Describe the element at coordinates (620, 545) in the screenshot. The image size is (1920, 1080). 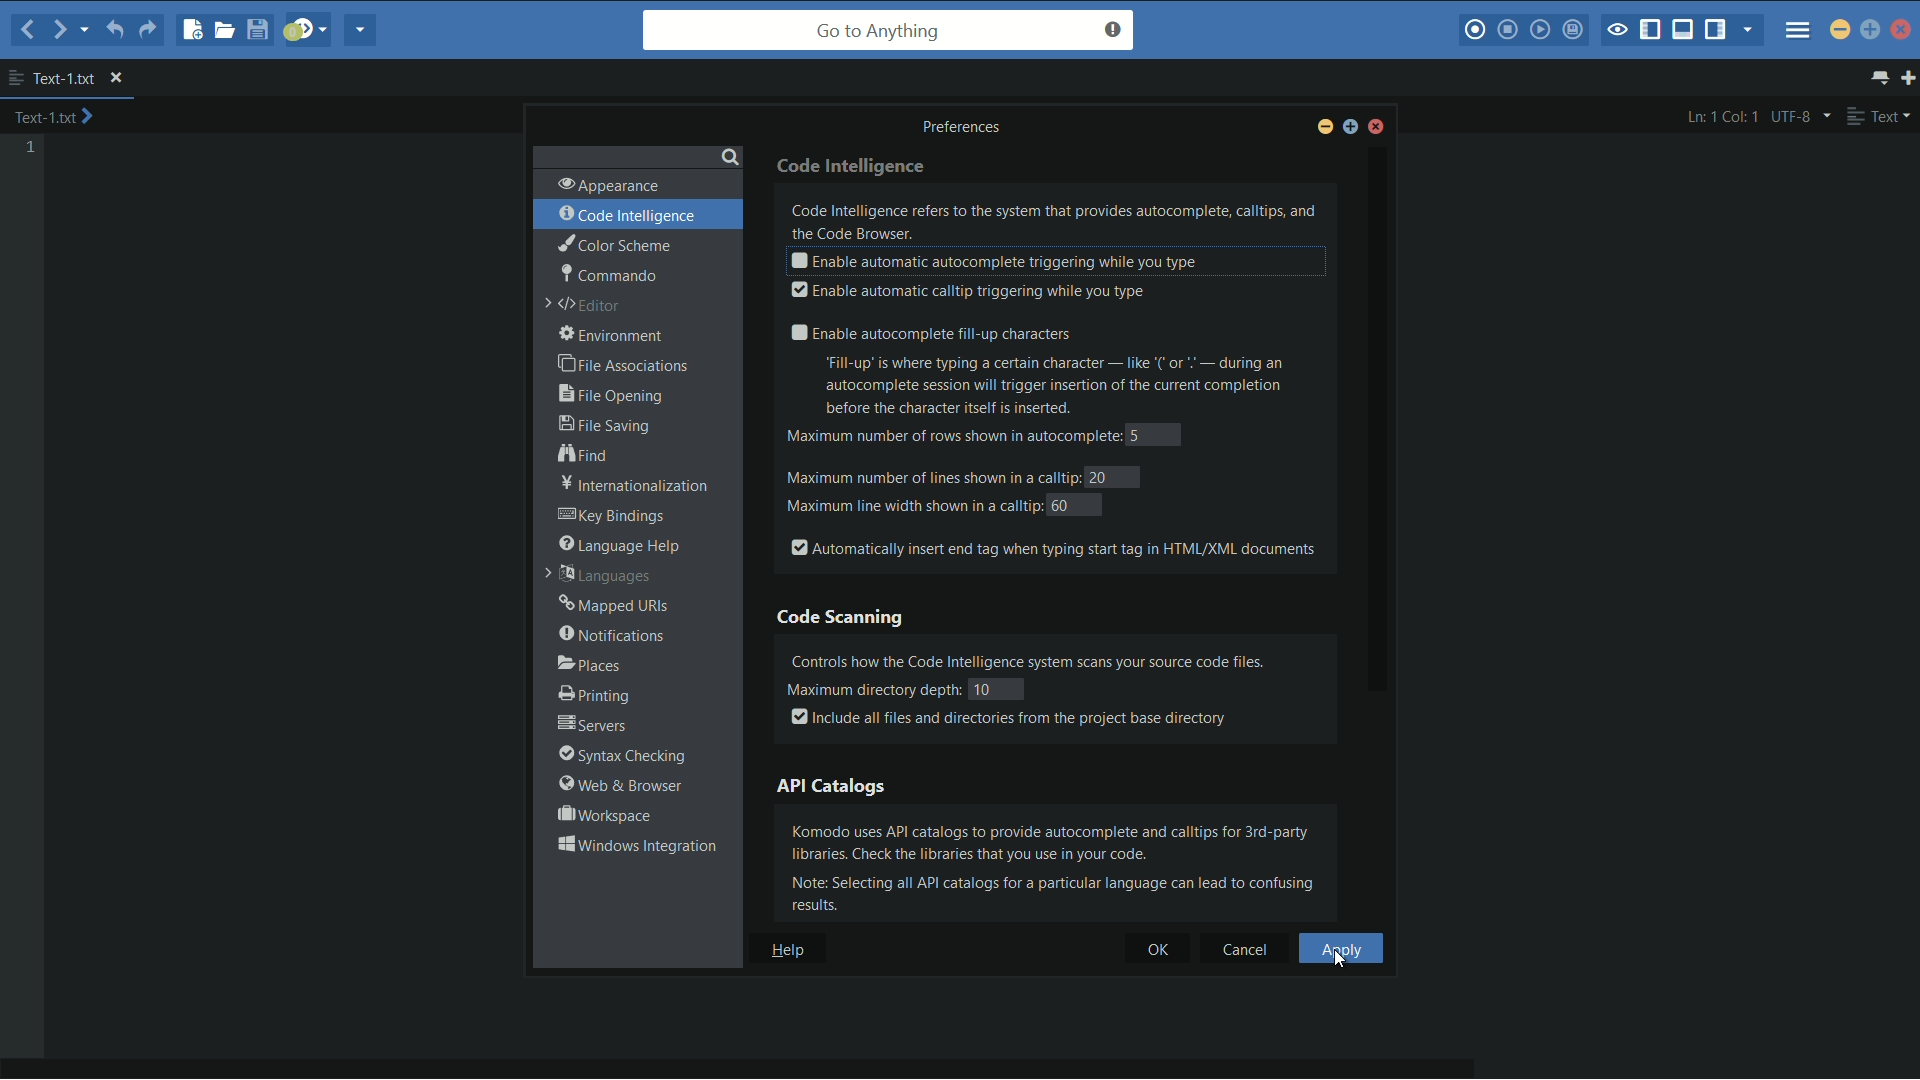
I see `language help` at that location.